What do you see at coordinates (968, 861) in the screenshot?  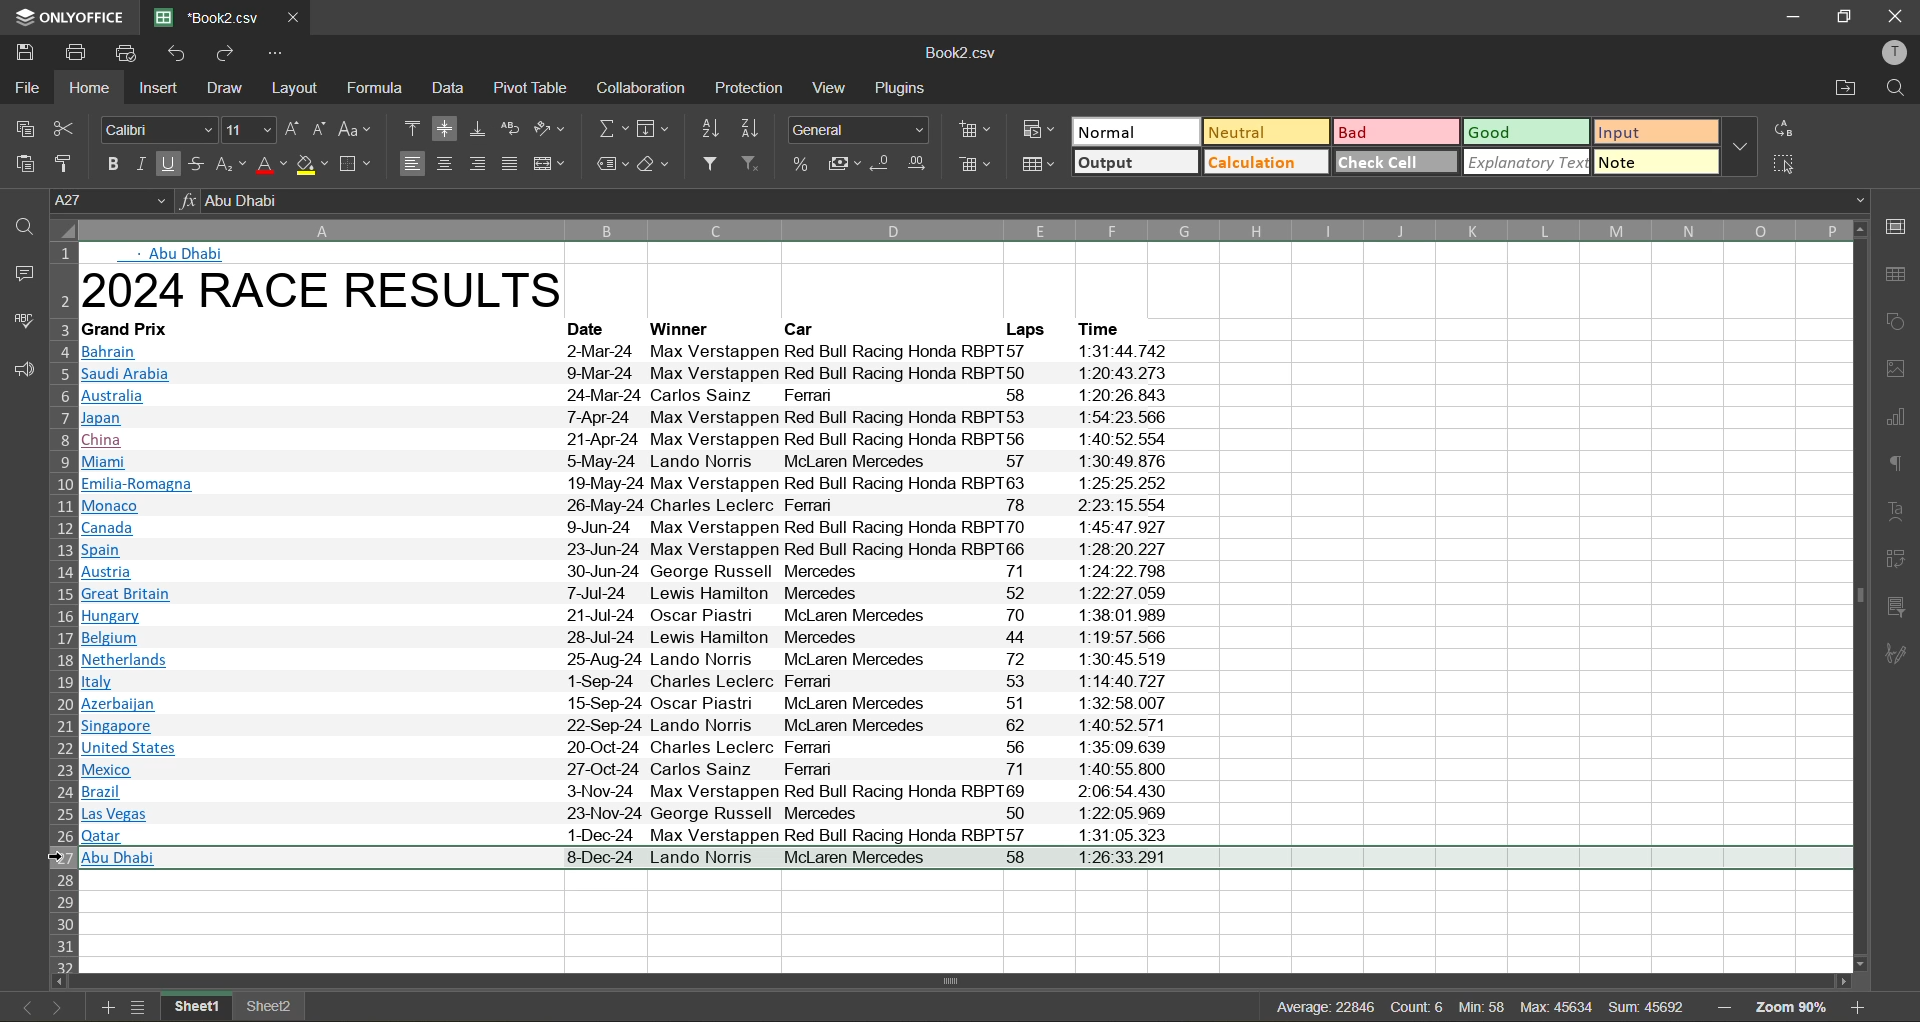 I see `data selected` at bounding box center [968, 861].